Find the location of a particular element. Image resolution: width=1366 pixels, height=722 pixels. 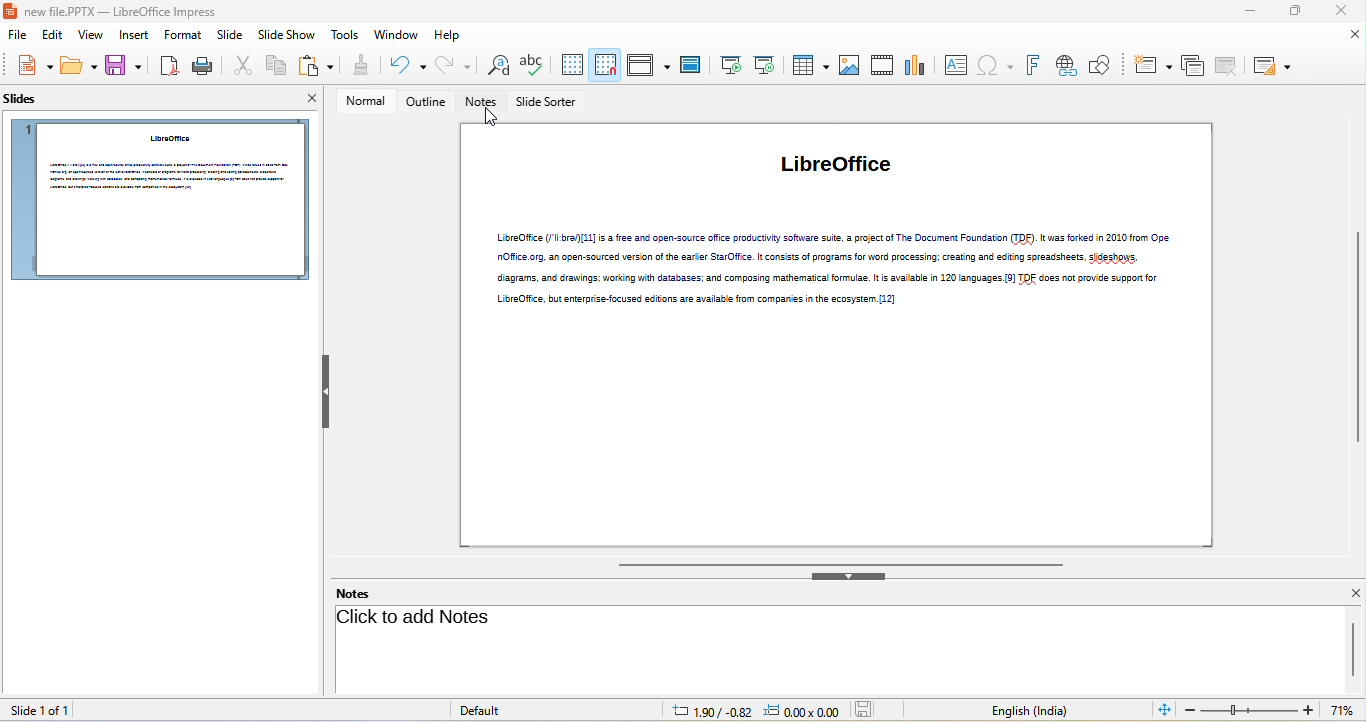

hidleft side bar is located at coordinates (328, 393).